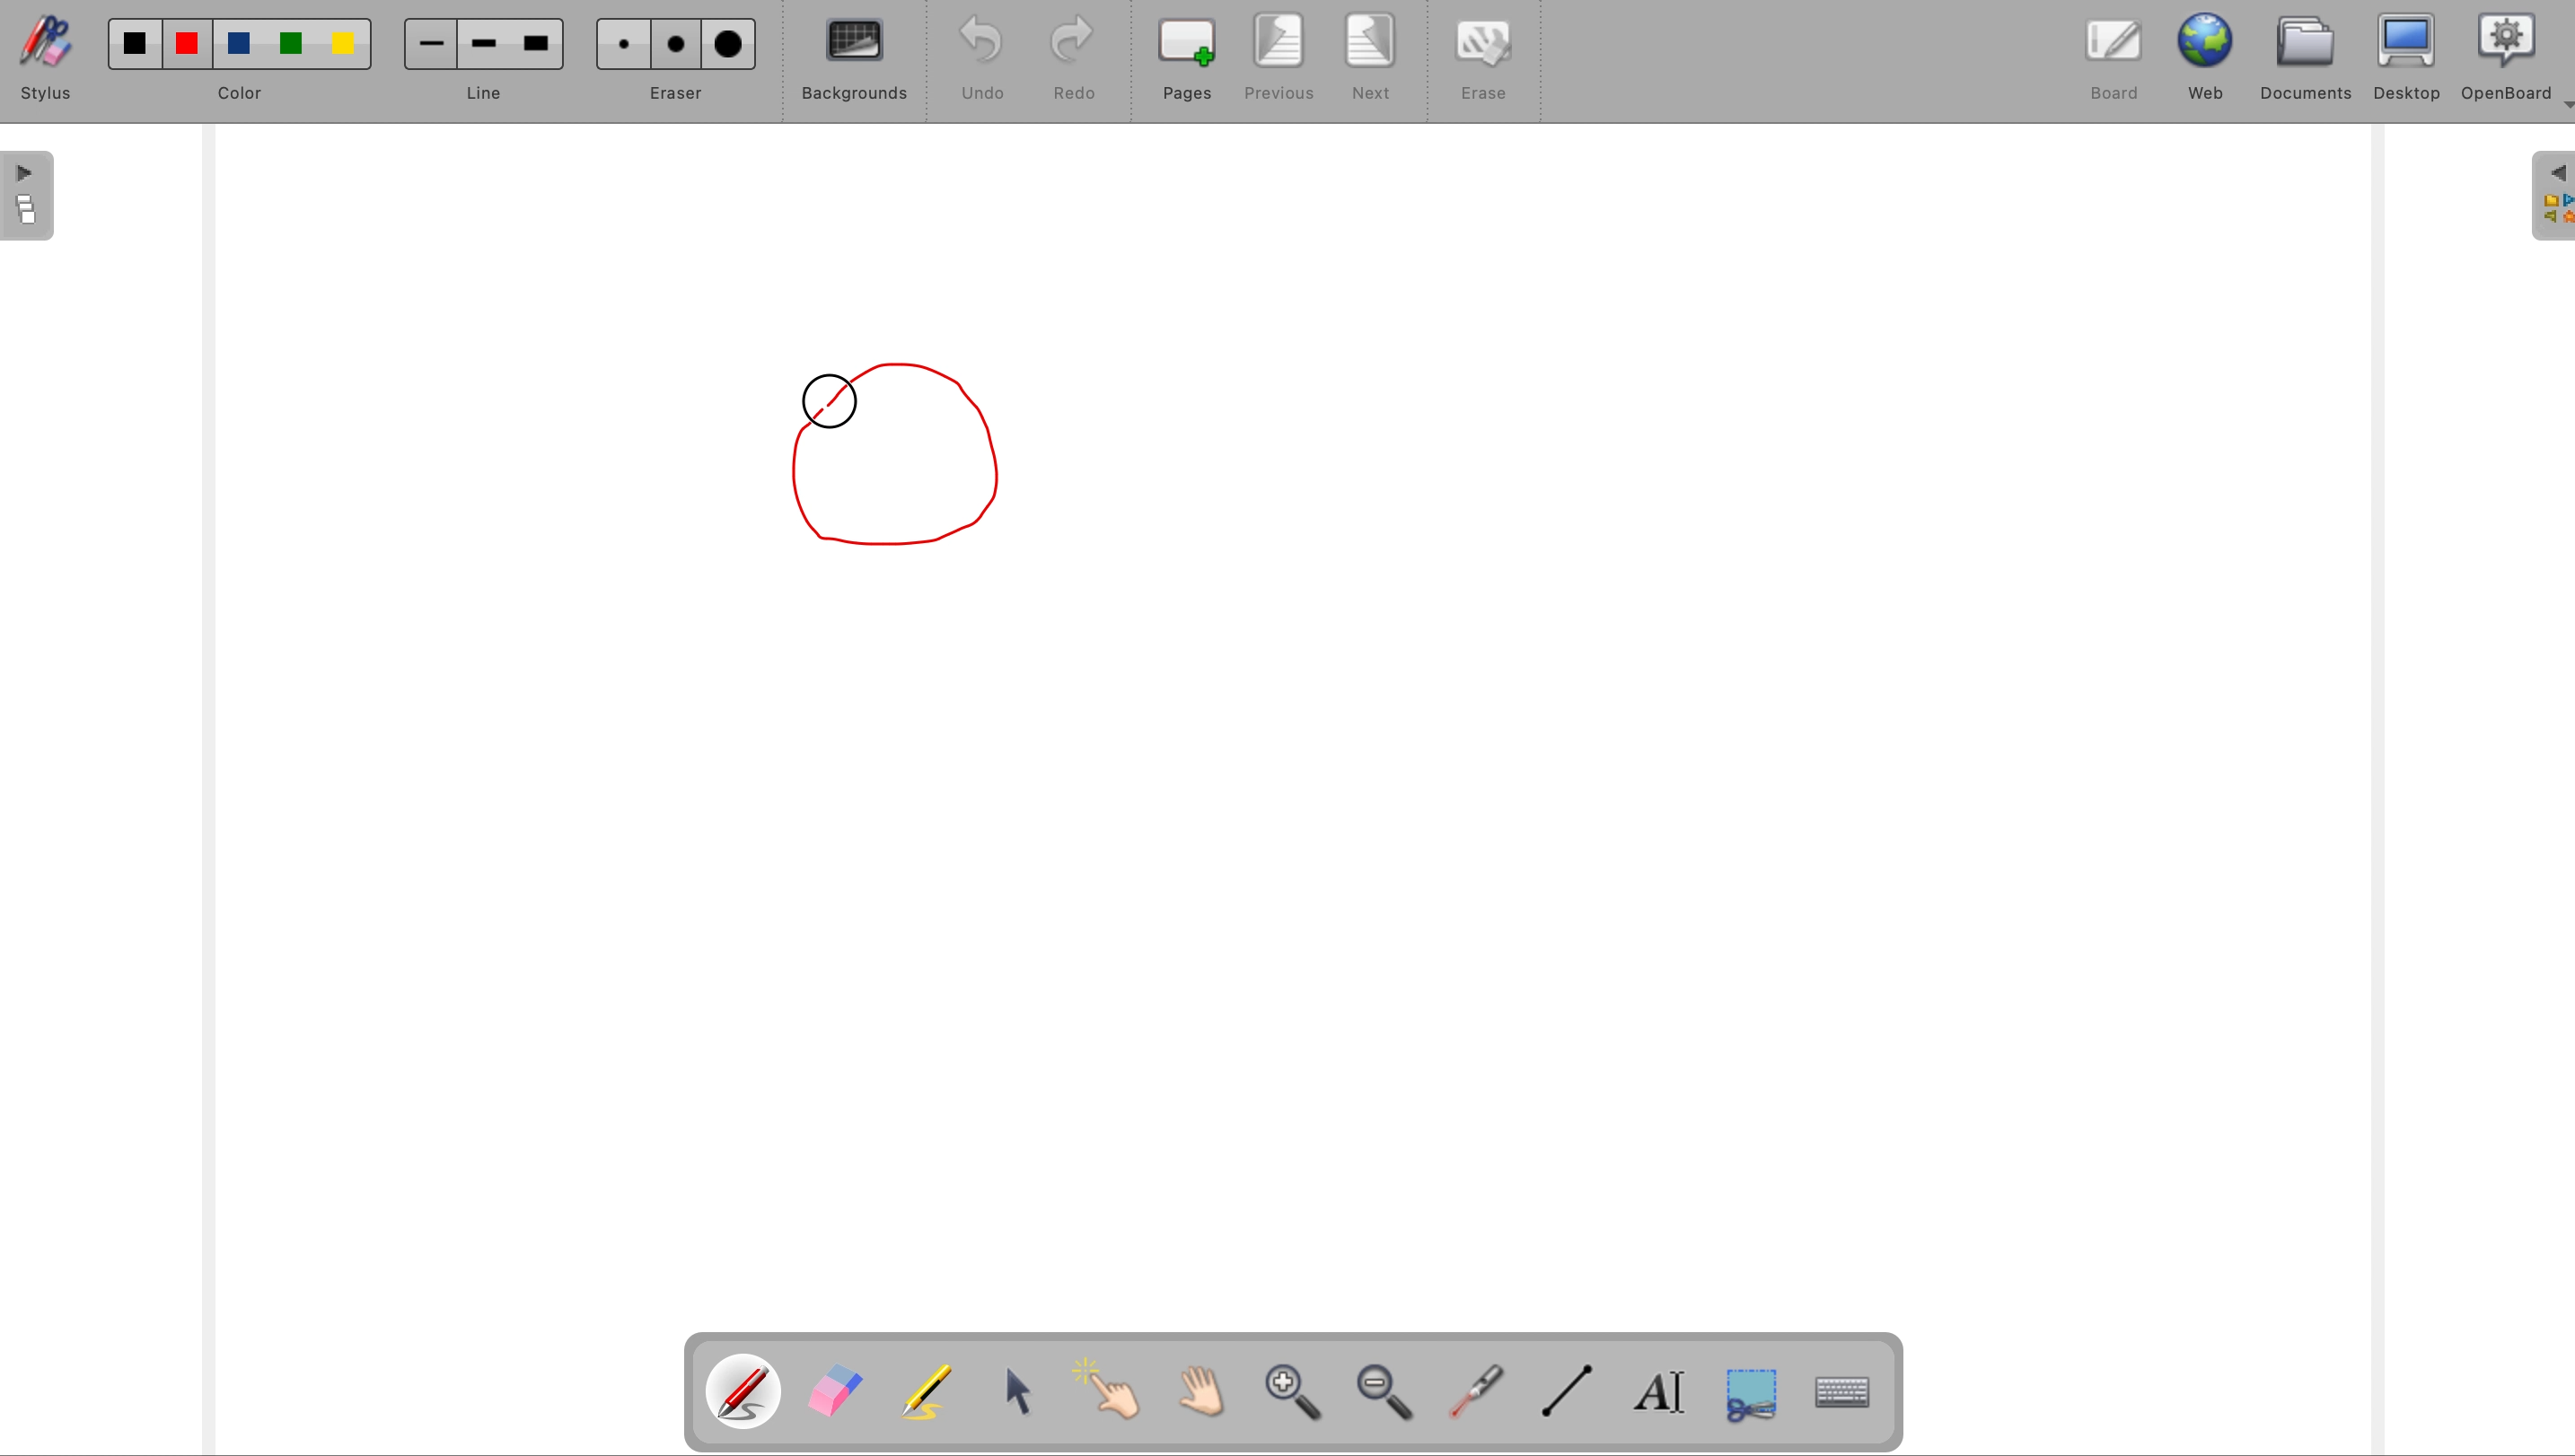 The image size is (2575, 1456). I want to click on capture part of screen, so click(1765, 1401).